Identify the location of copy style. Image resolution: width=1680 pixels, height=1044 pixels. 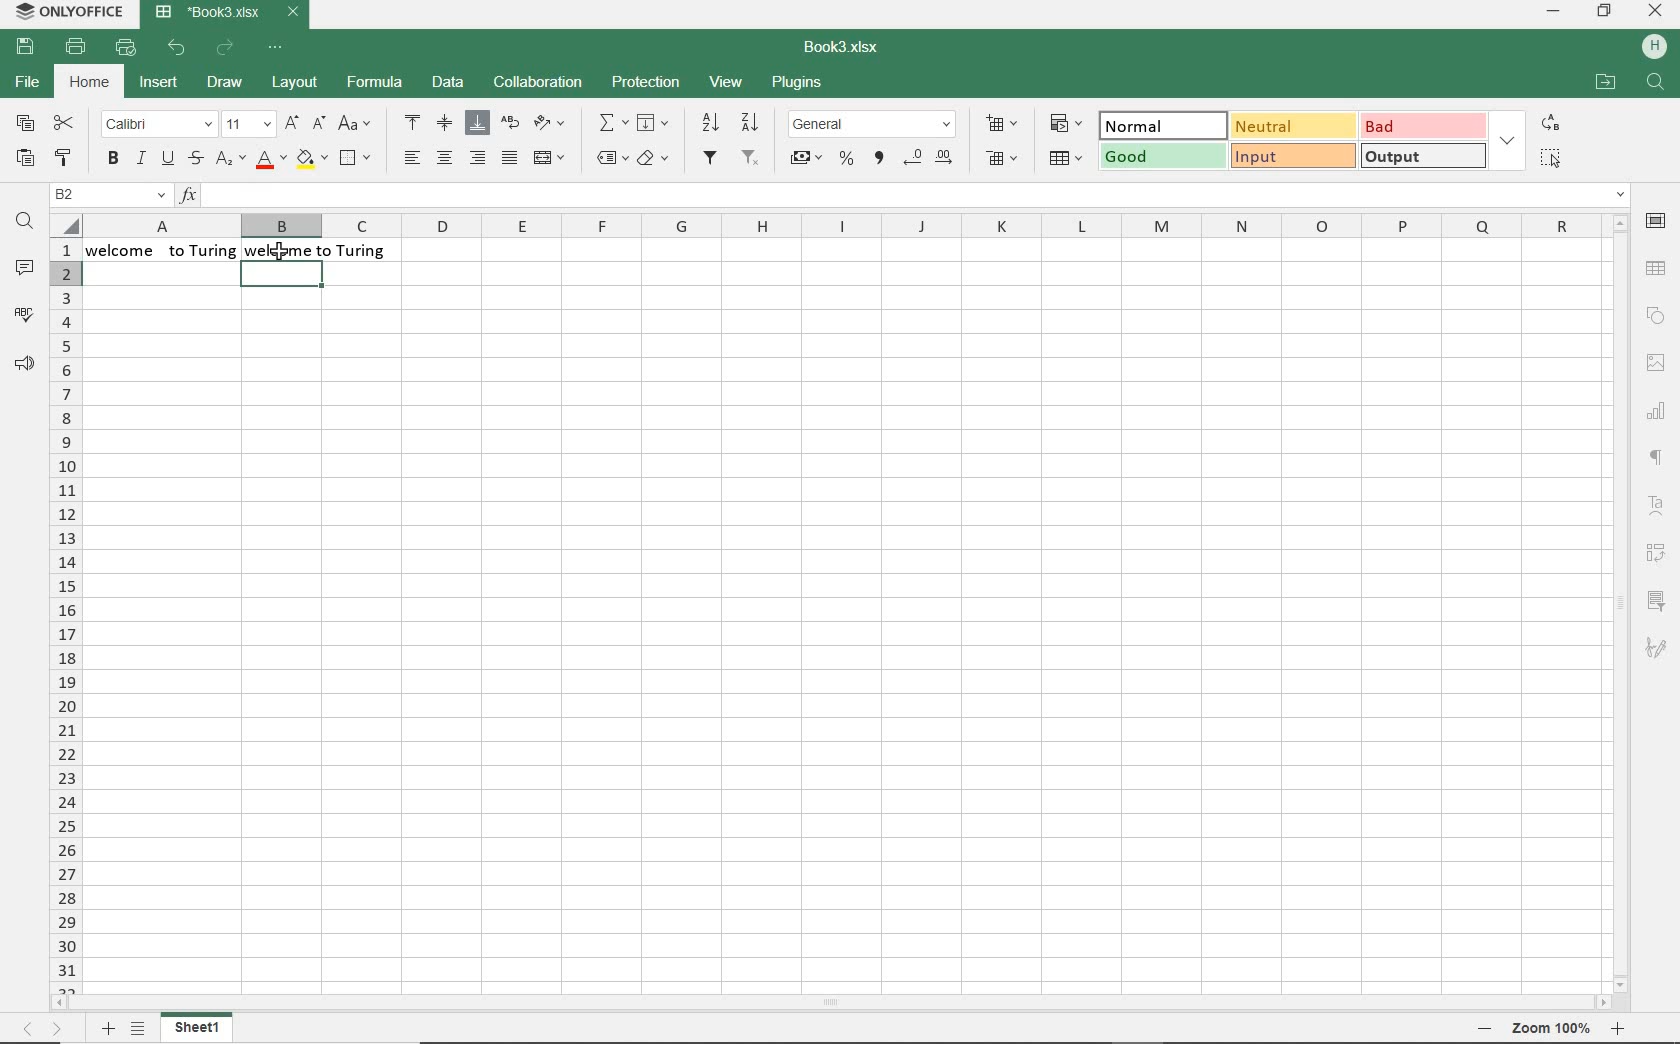
(65, 160).